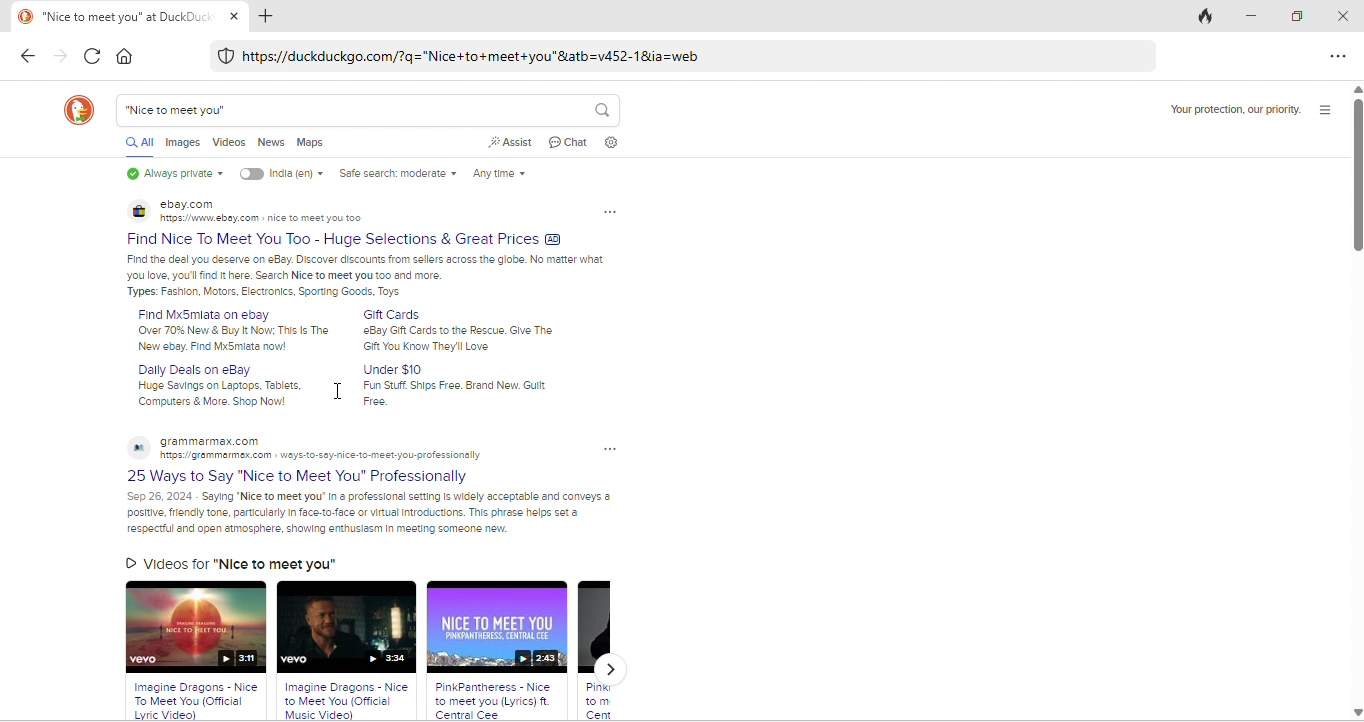 This screenshot has width=1364, height=722. What do you see at coordinates (79, 110) in the screenshot?
I see `logo` at bounding box center [79, 110].